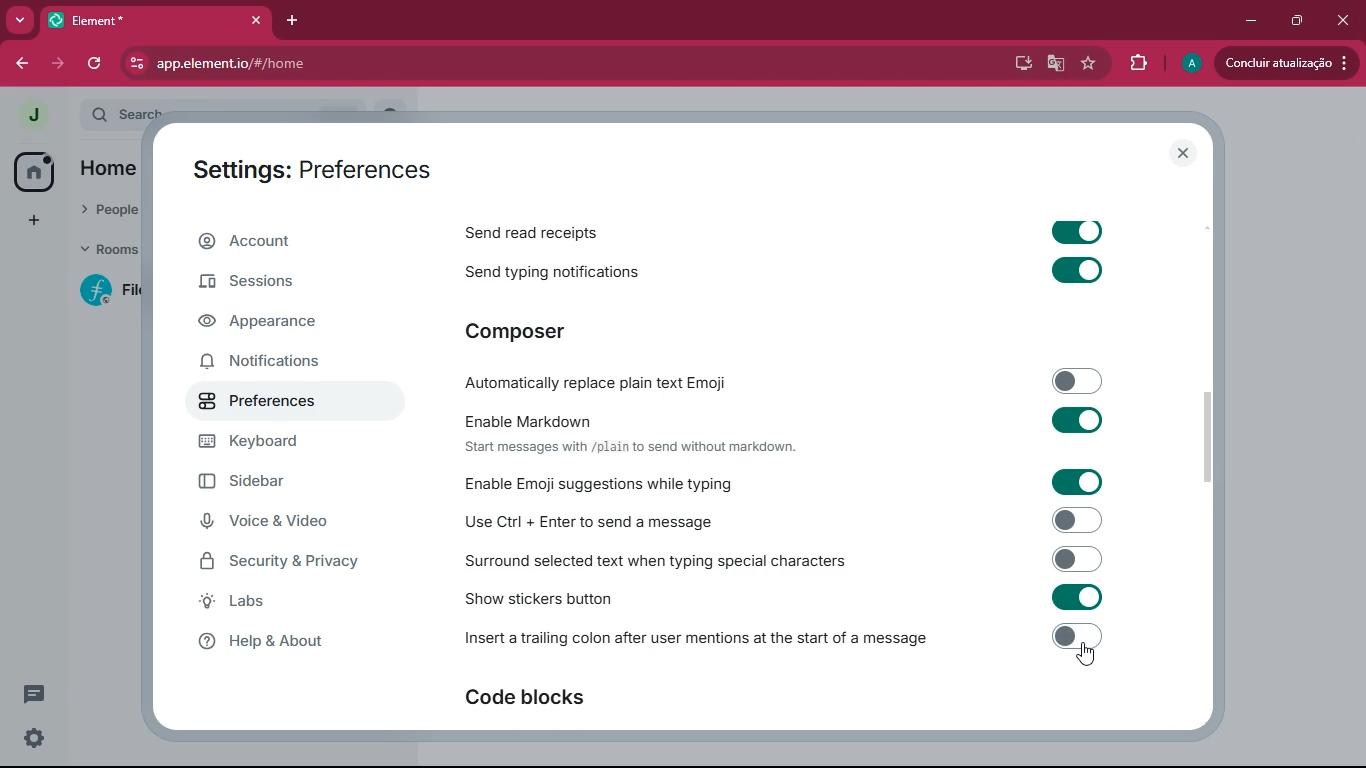 Image resolution: width=1366 pixels, height=768 pixels. What do you see at coordinates (779, 595) in the screenshot?
I see `show stickers button` at bounding box center [779, 595].